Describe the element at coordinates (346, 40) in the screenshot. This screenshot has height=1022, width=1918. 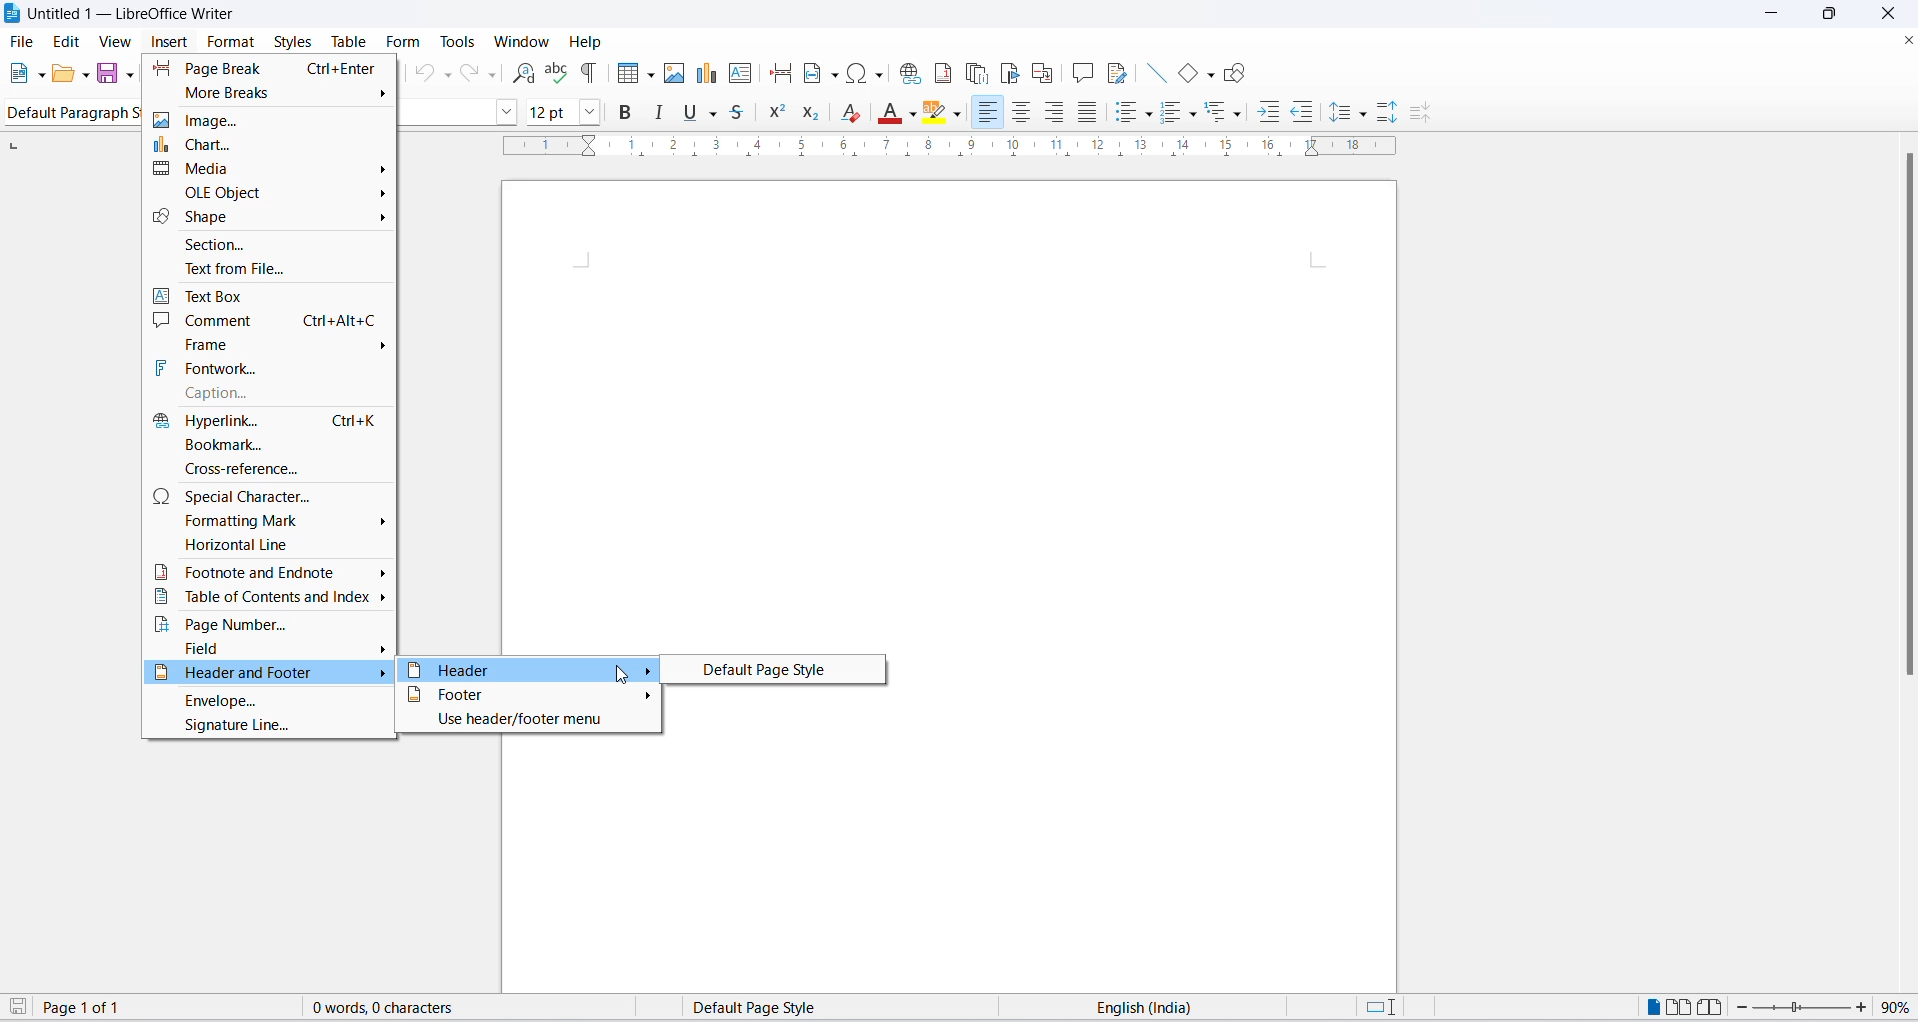
I see `table` at that location.